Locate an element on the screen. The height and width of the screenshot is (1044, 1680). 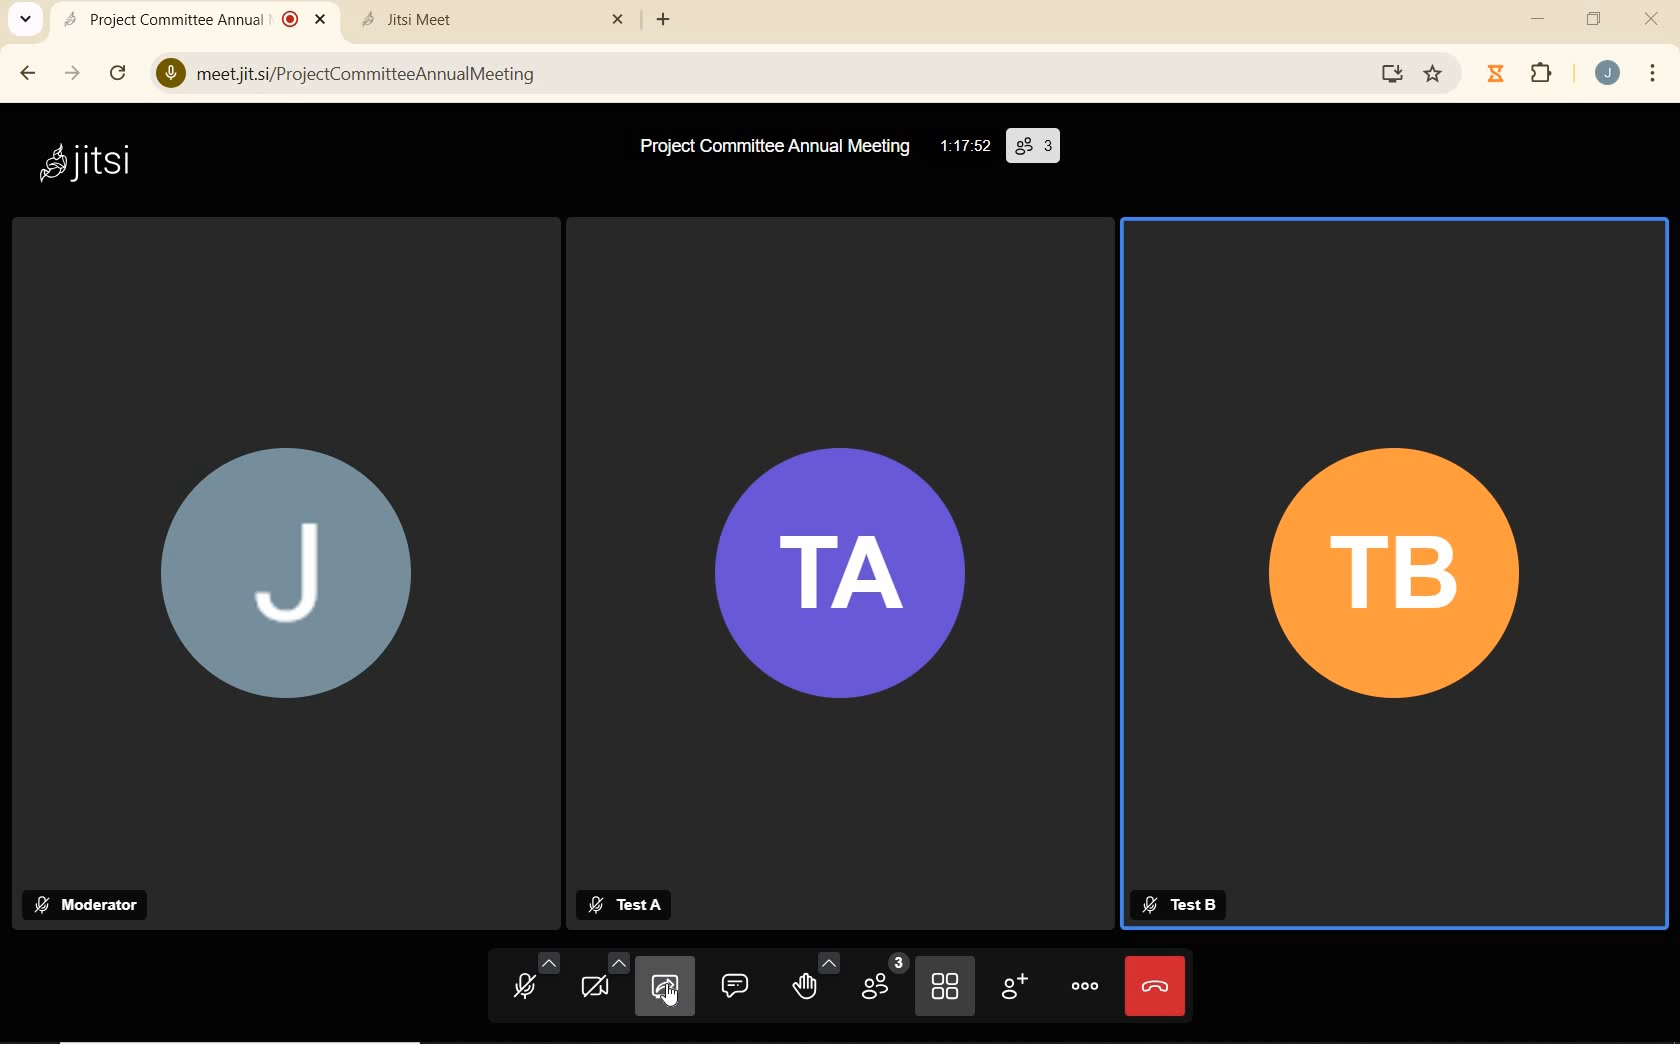
Project Committee Annual is located at coordinates (191, 19).